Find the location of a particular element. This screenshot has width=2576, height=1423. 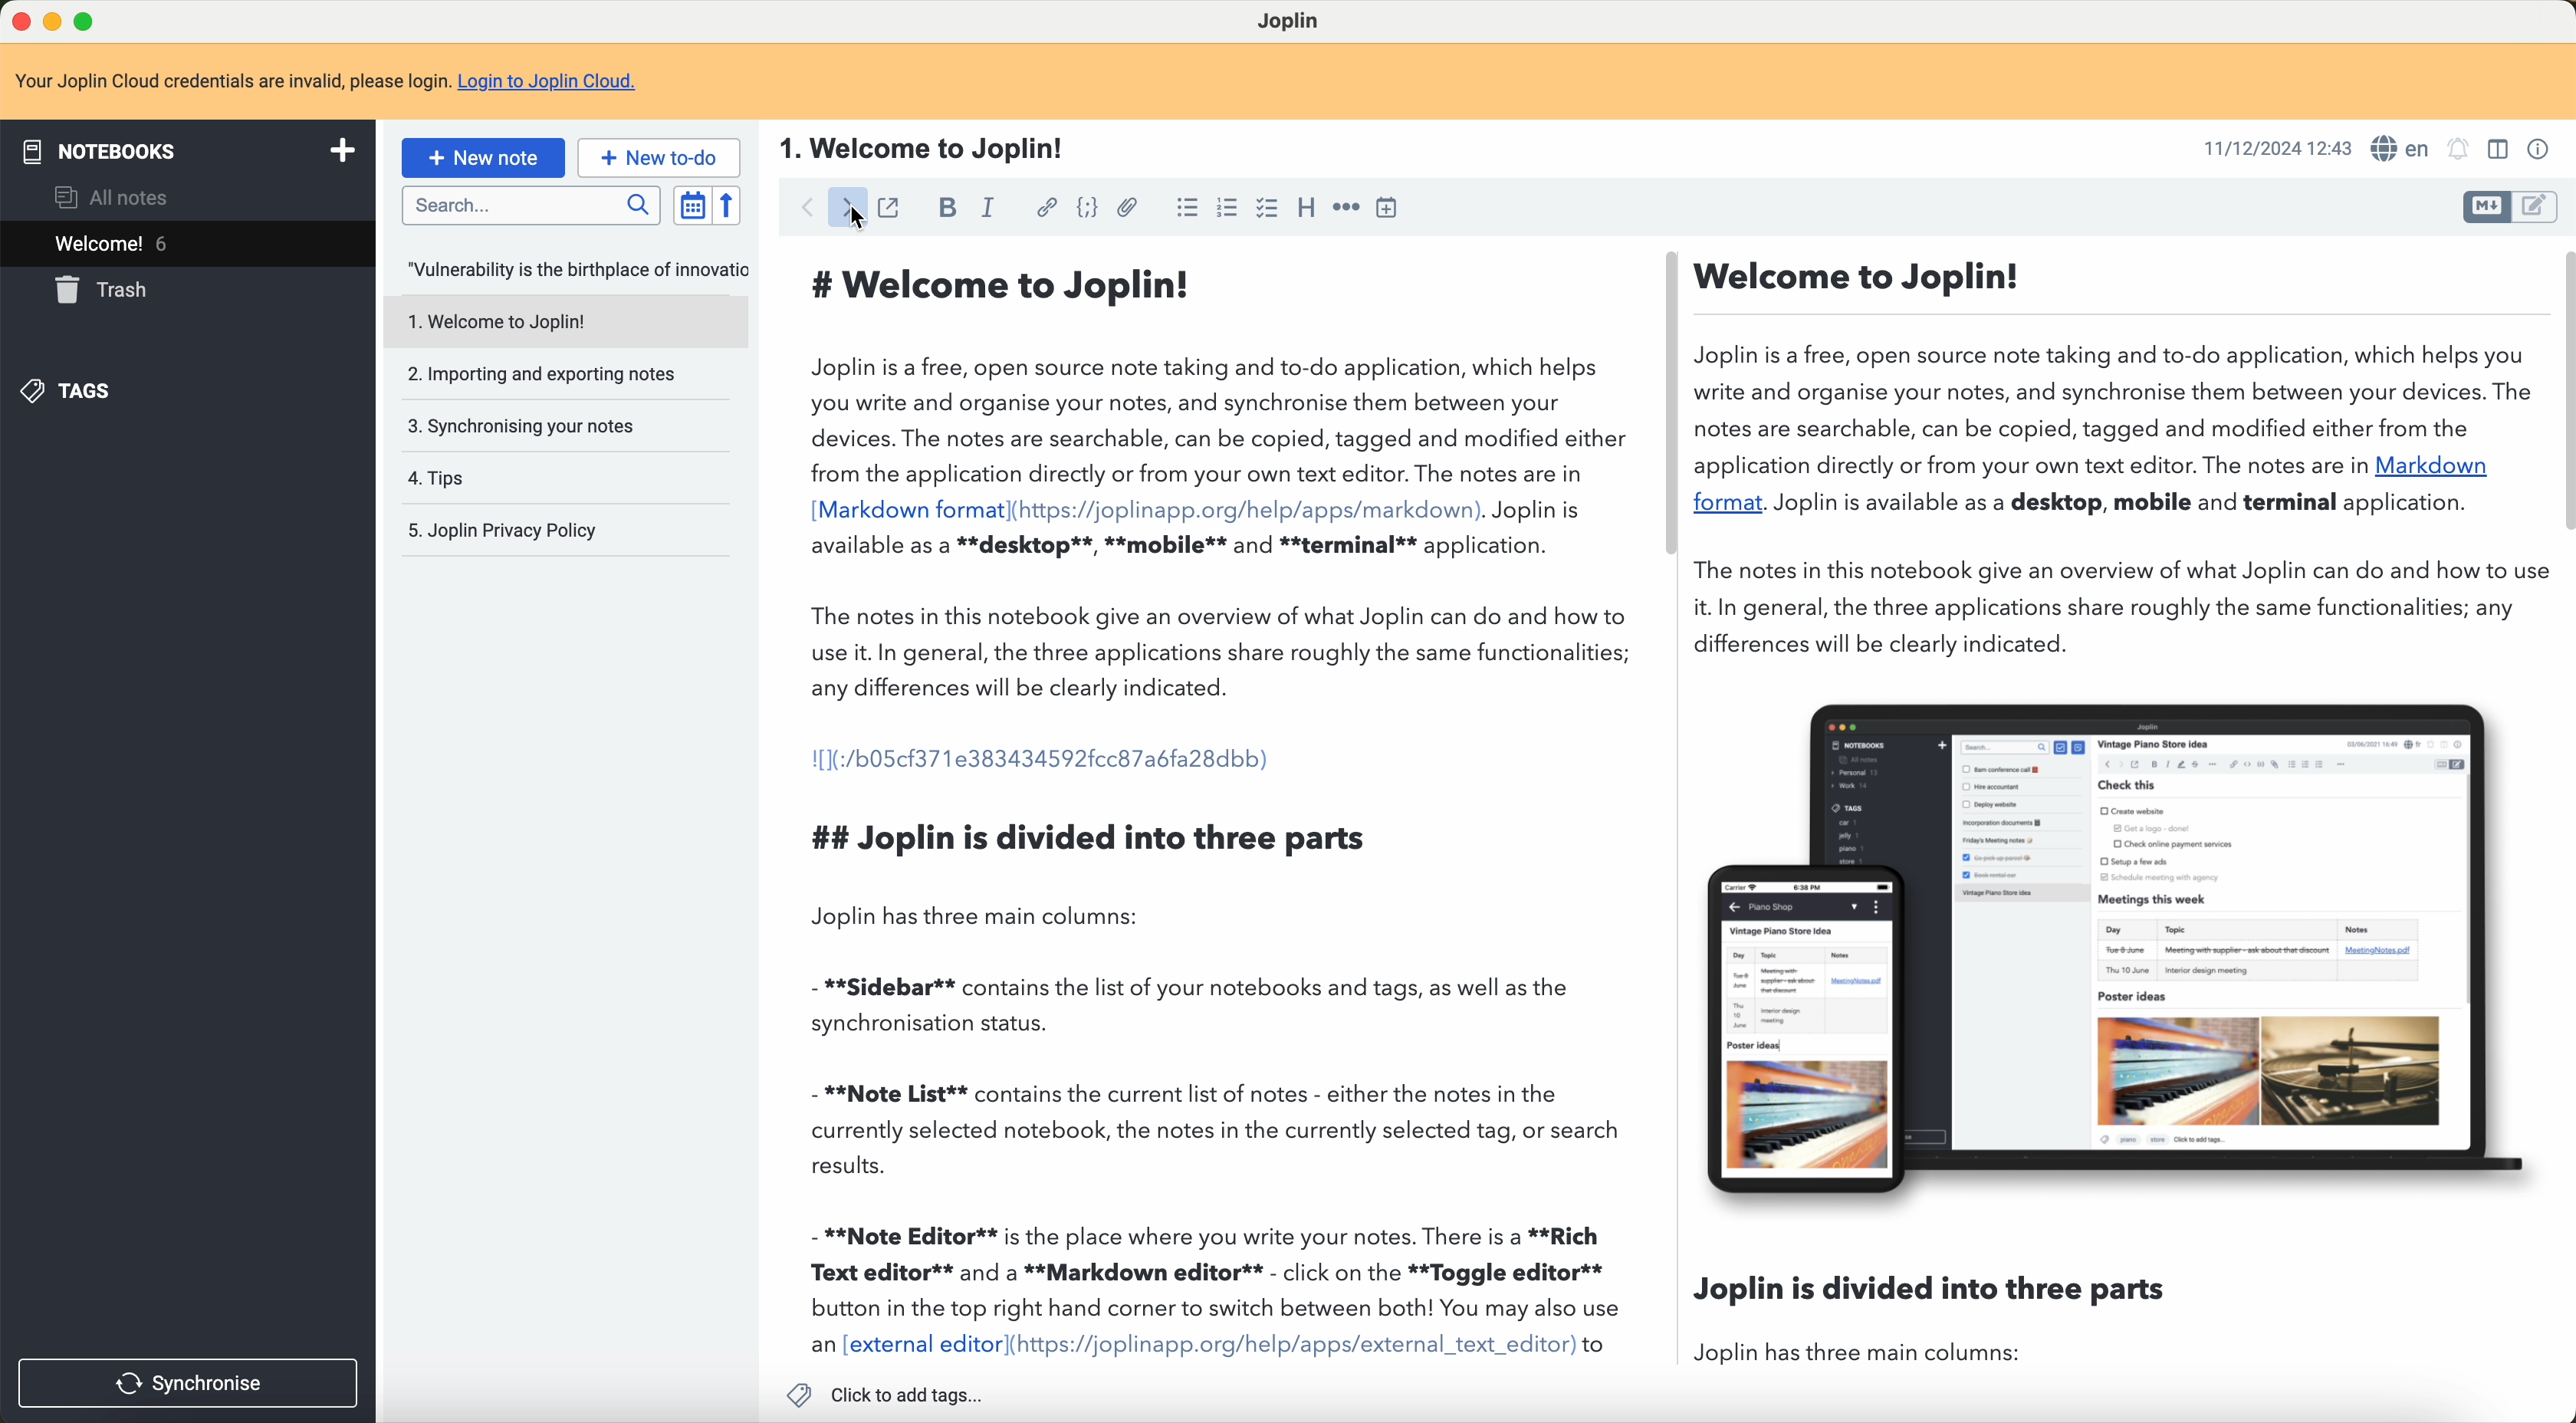

minimize is located at coordinates (56, 20).